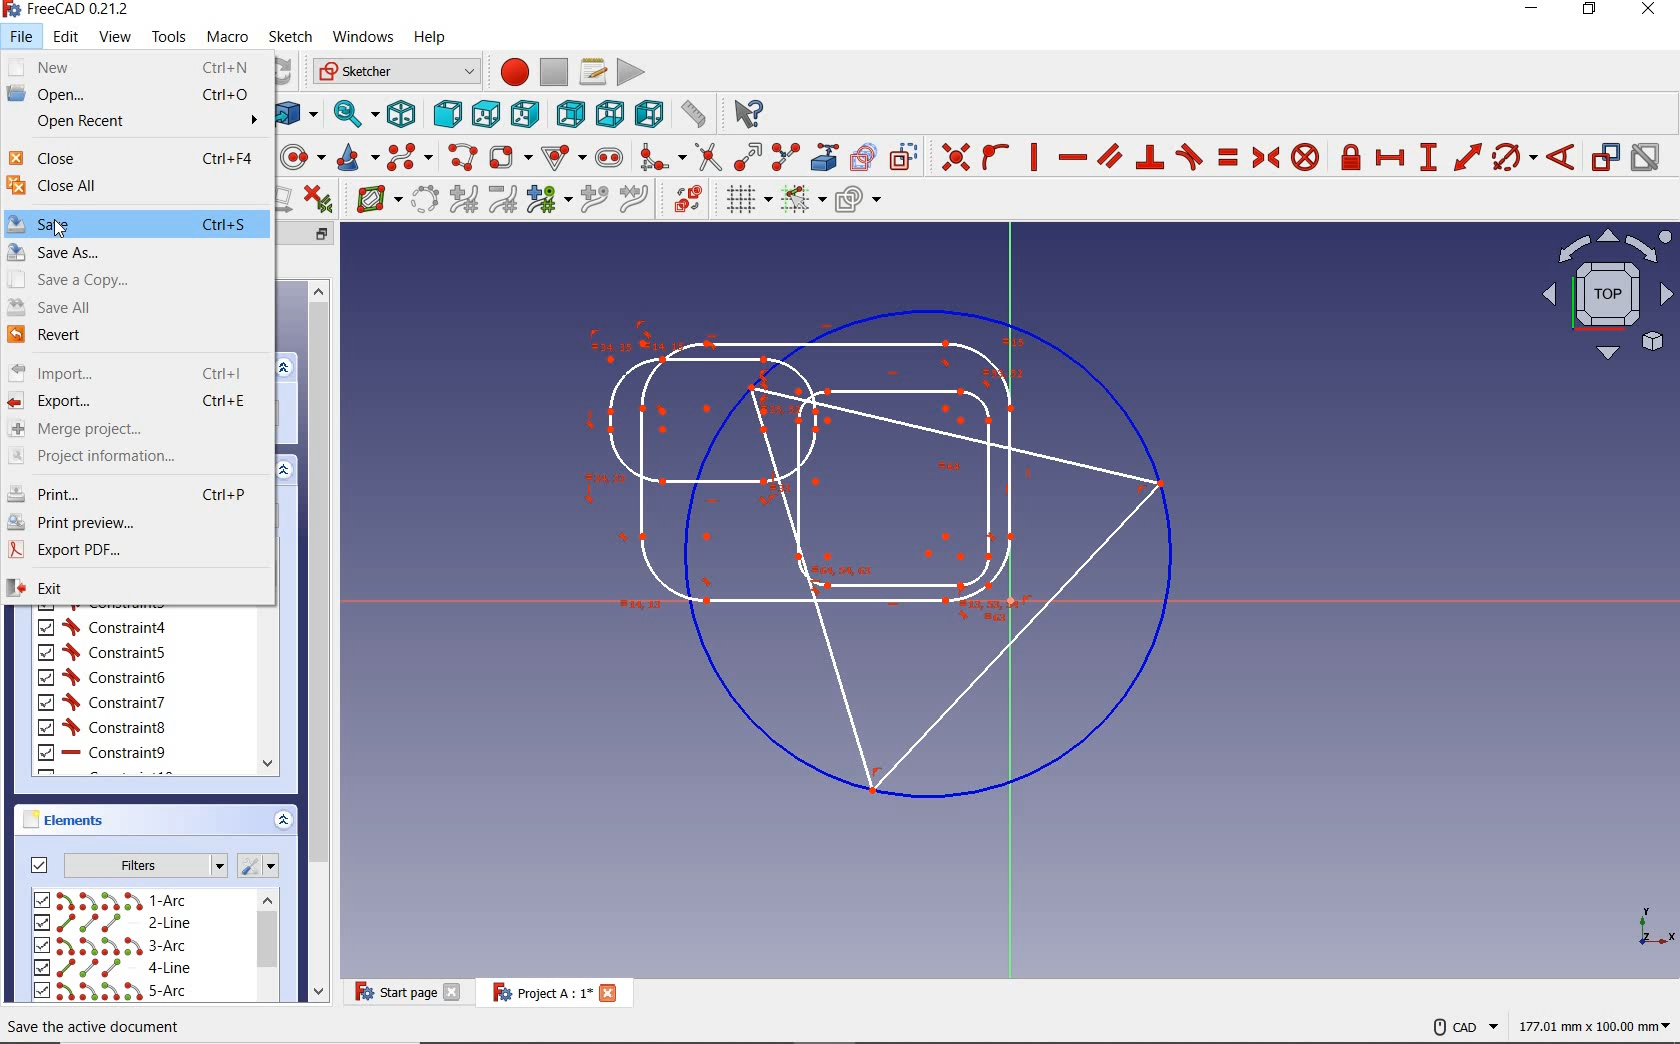 The height and width of the screenshot is (1044, 1680). What do you see at coordinates (661, 157) in the screenshot?
I see `create fillet` at bounding box center [661, 157].